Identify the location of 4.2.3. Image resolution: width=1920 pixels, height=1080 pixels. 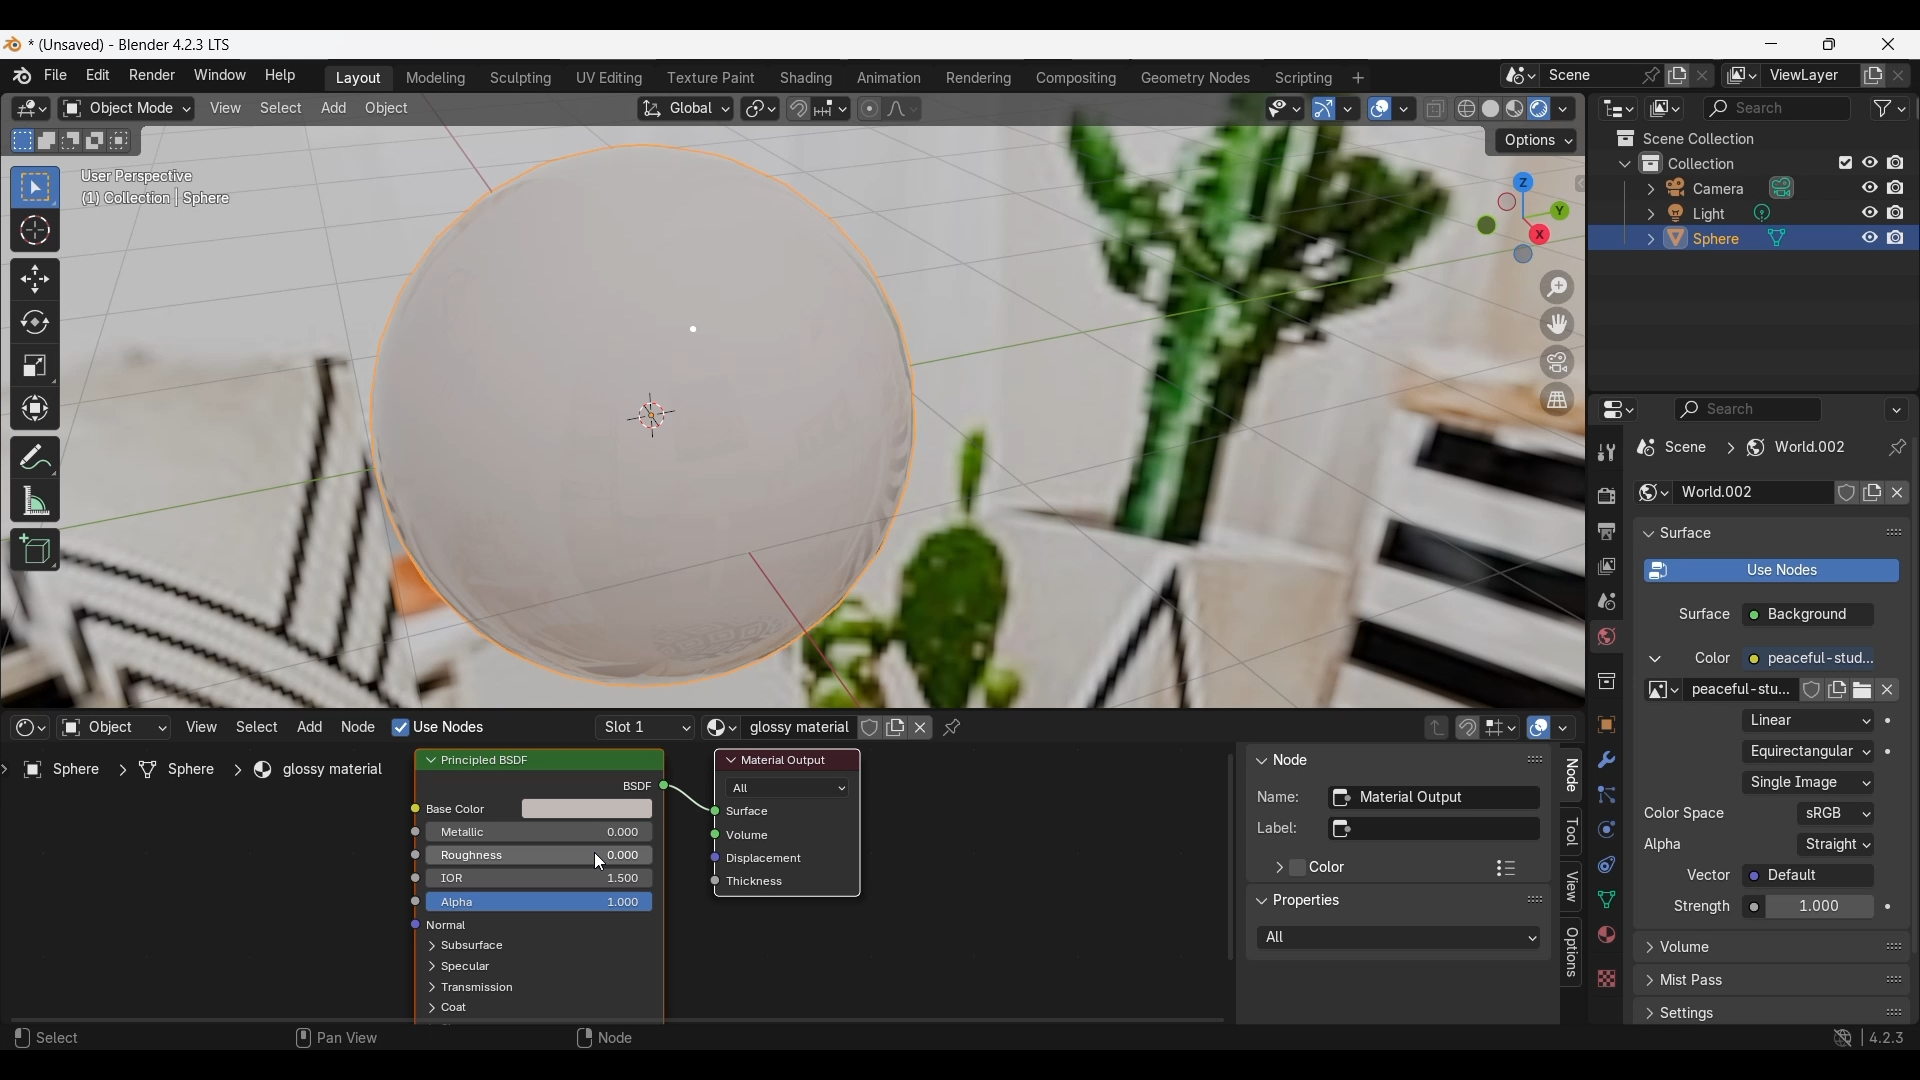
(1887, 1037).